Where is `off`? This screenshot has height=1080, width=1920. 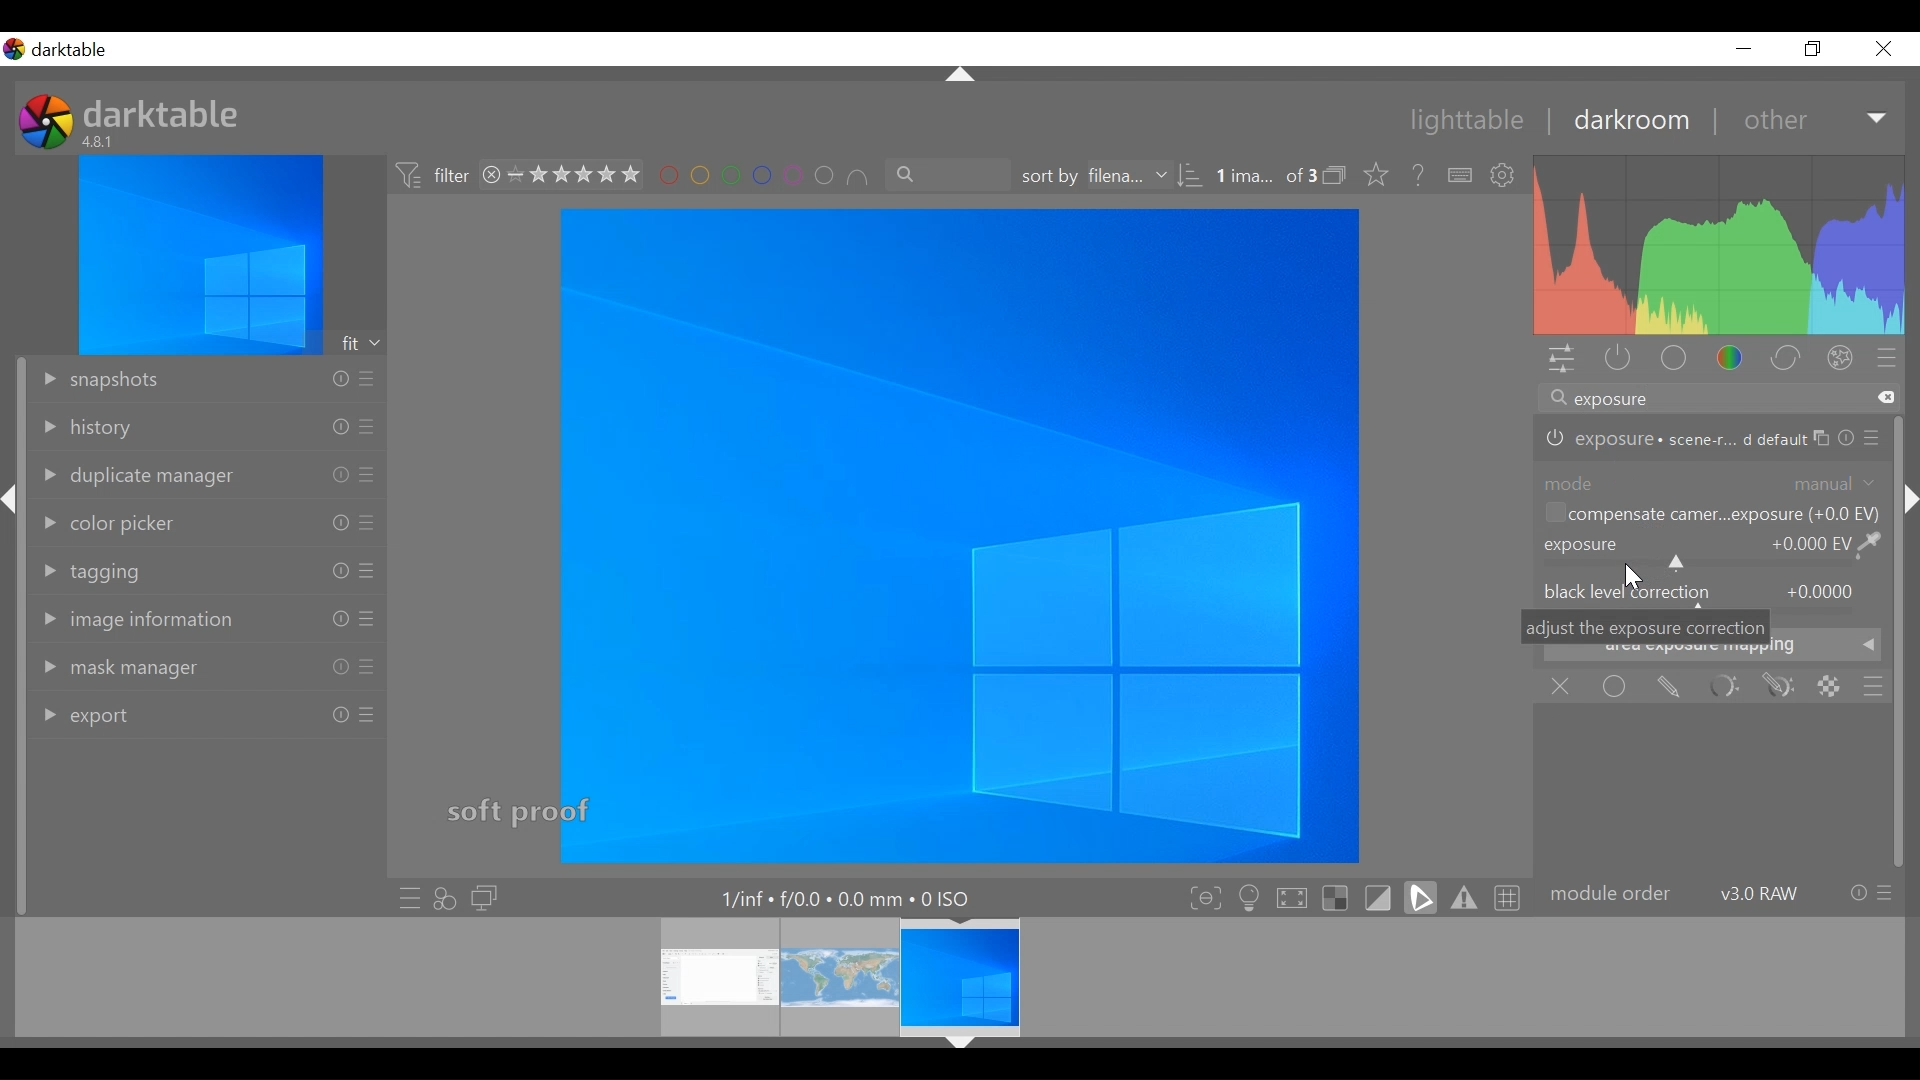 off is located at coordinates (1559, 687).